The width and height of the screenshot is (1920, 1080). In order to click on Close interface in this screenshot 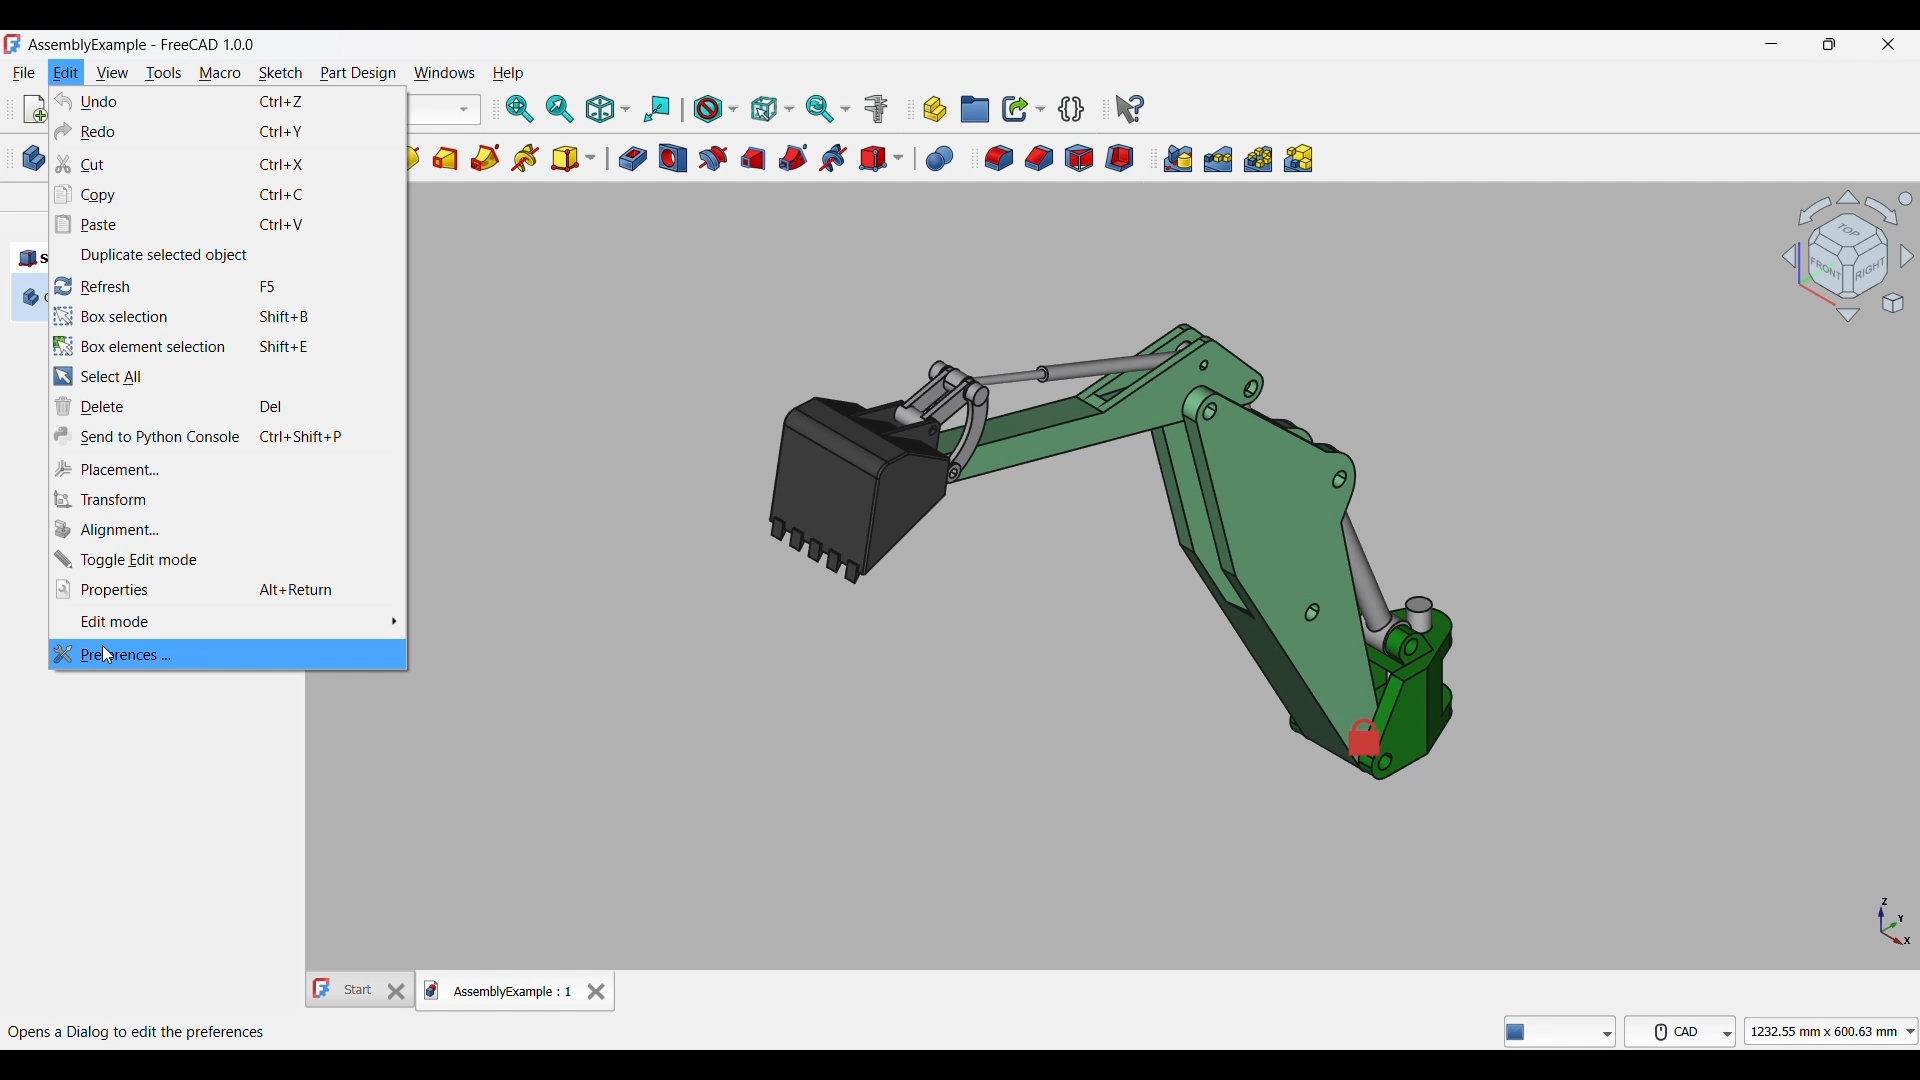, I will do `click(1889, 44)`.